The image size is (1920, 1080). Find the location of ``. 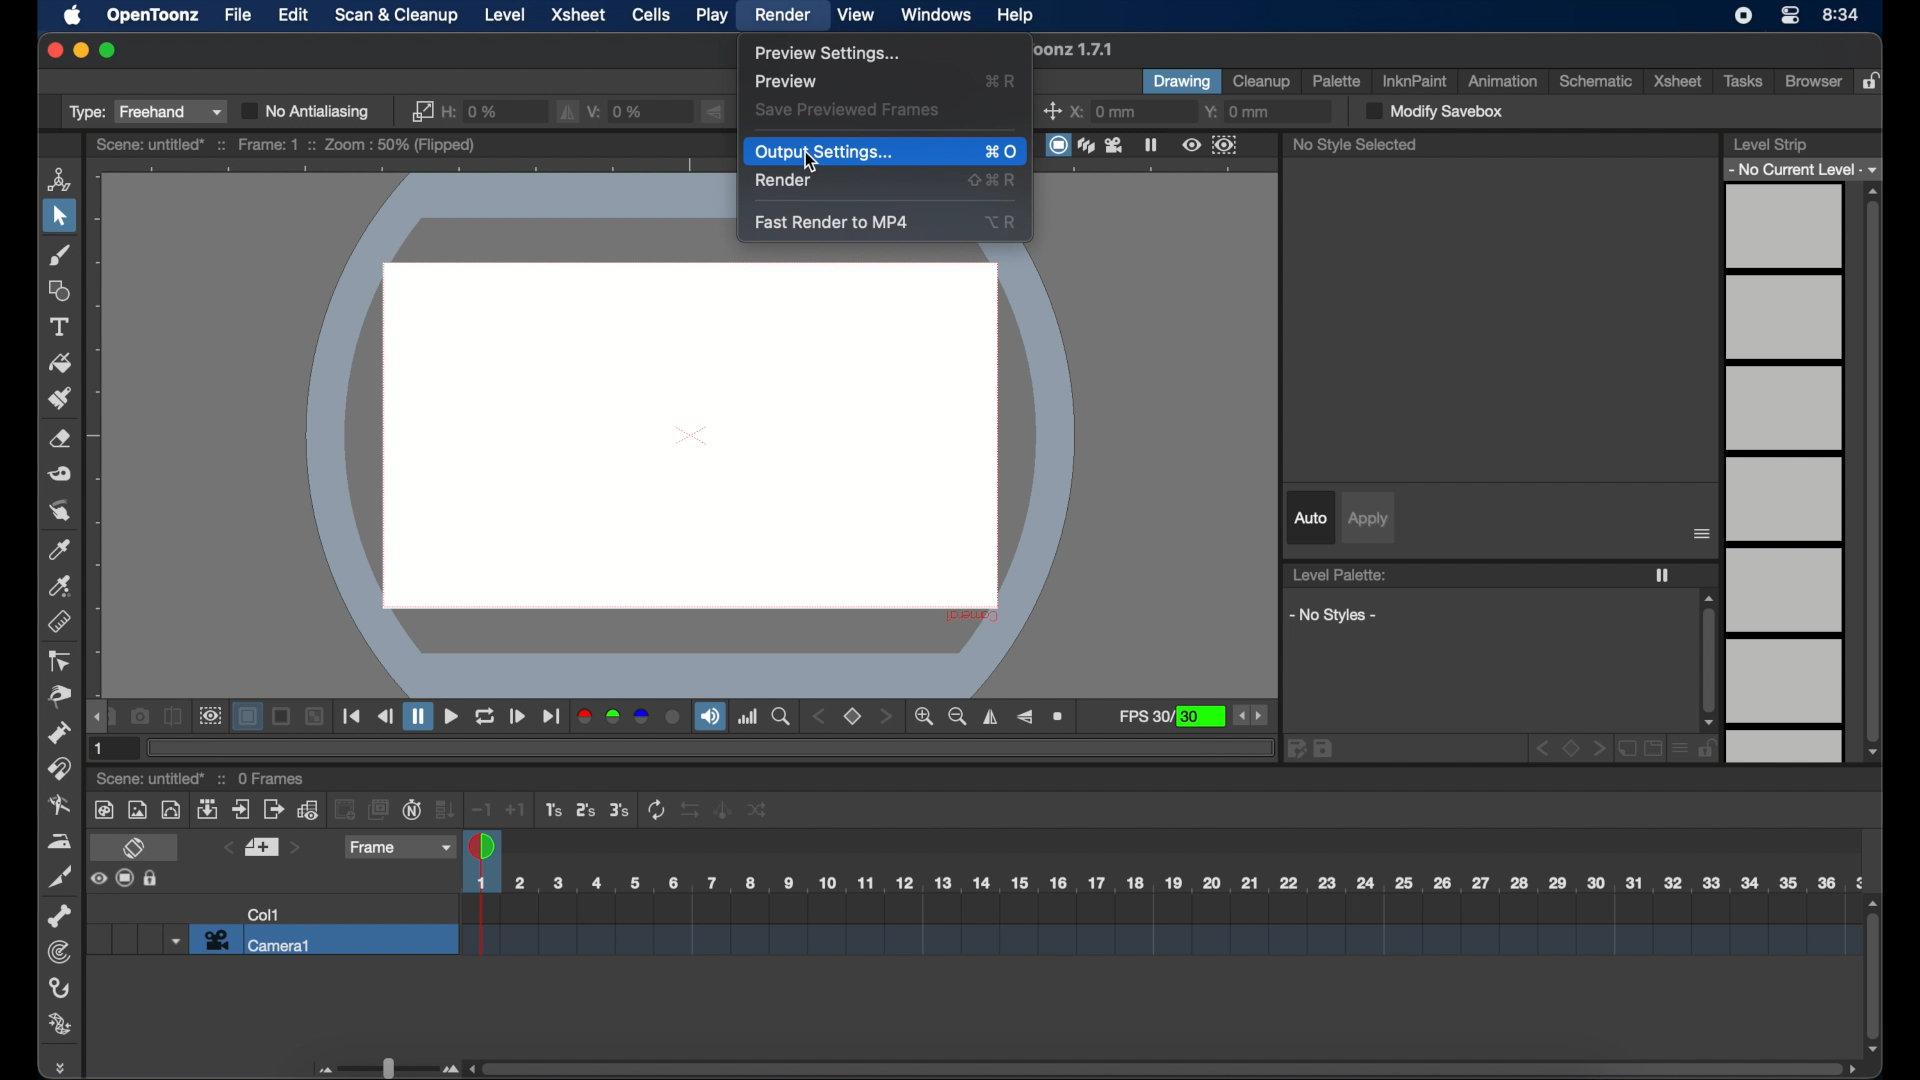

 is located at coordinates (99, 878).